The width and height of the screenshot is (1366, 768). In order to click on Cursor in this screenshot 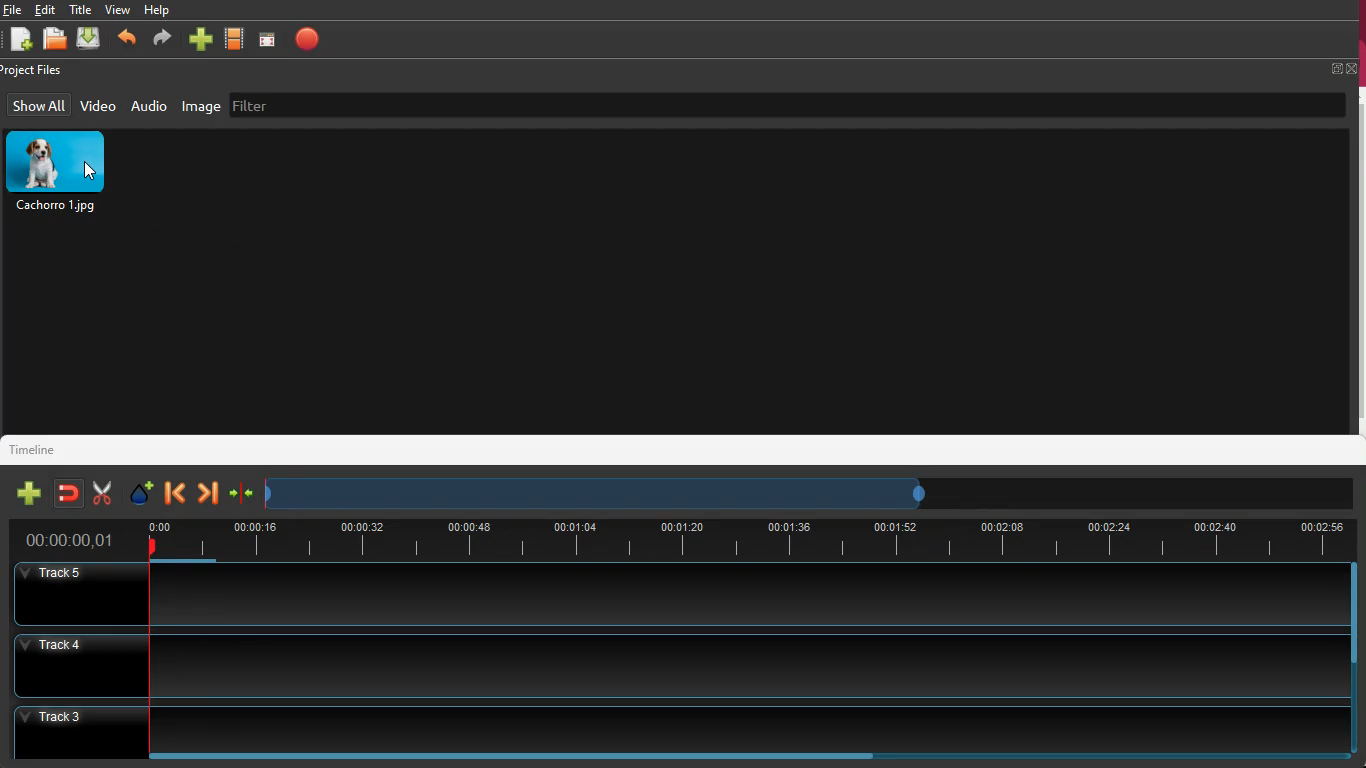, I will do `click(94, 171)`.